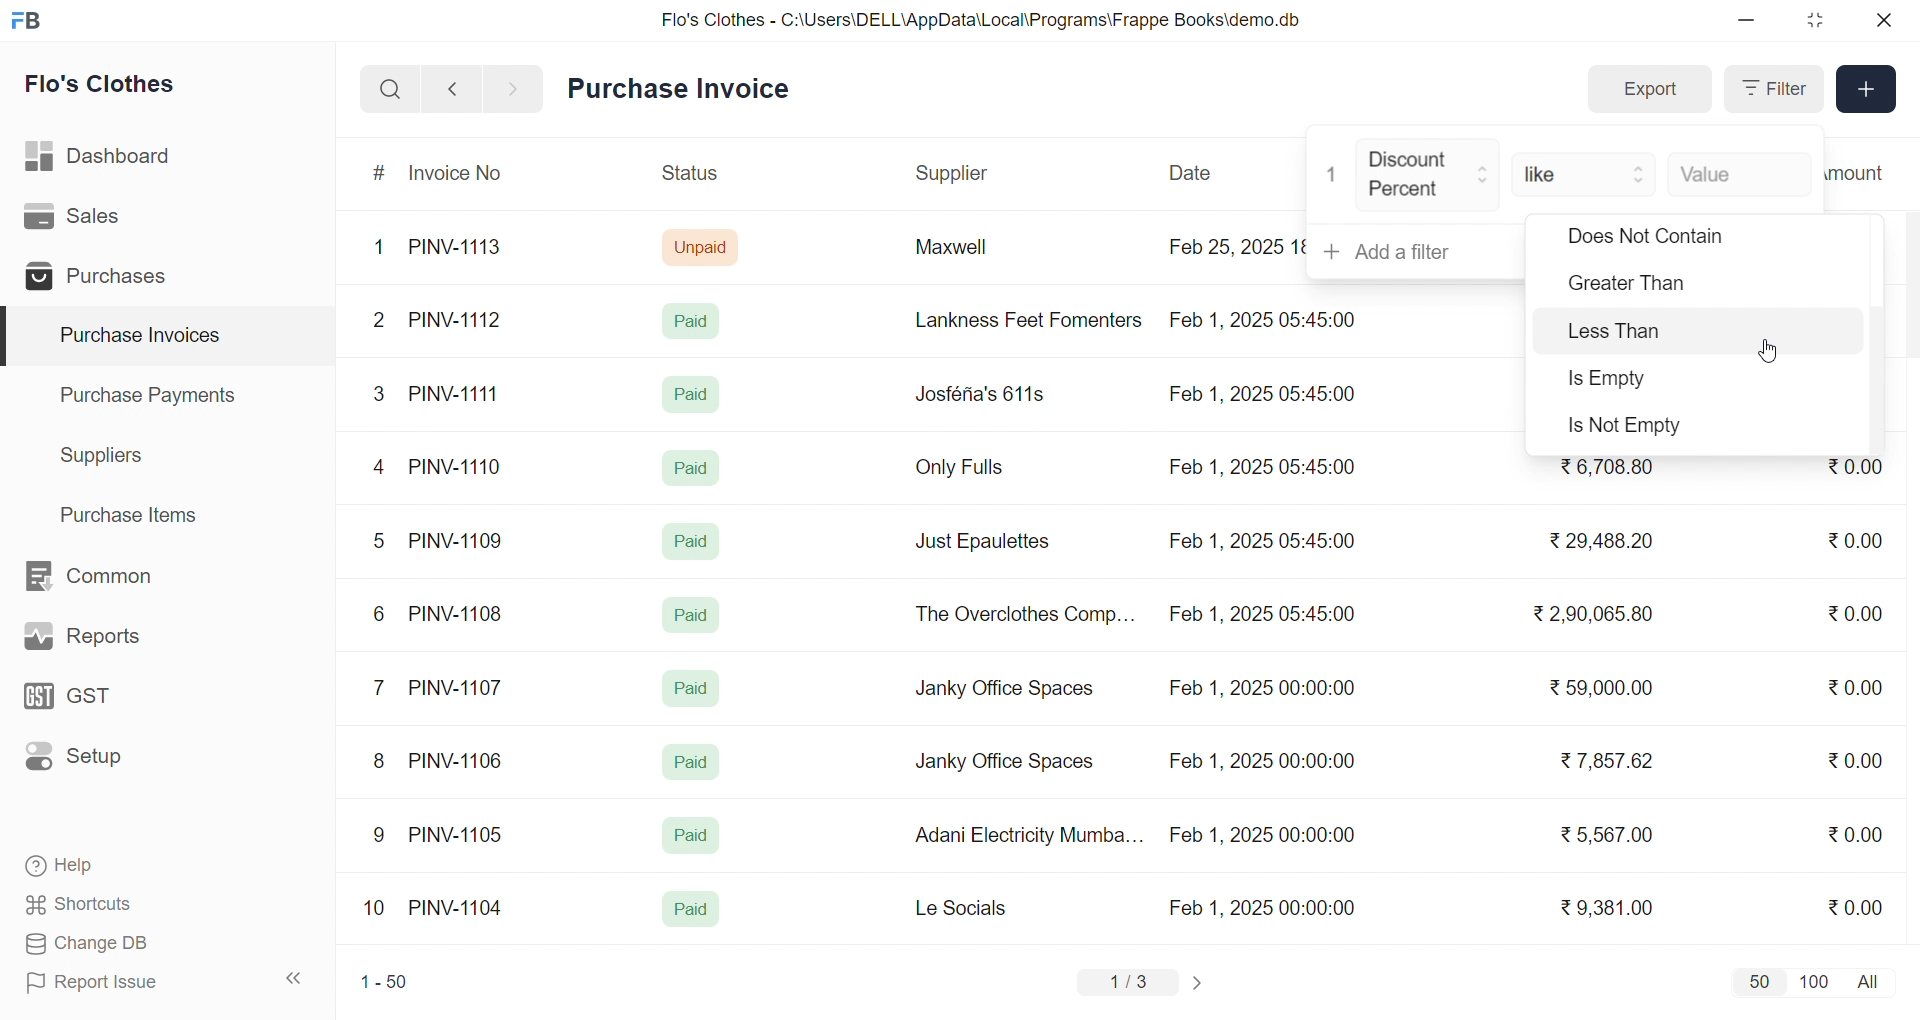 The width and height of the screenshot is (1920, 1020). What do you see at coordinates (114, 87) in the screenshot?
I see `Flo's Clothes` at bounding box center [114, 87].